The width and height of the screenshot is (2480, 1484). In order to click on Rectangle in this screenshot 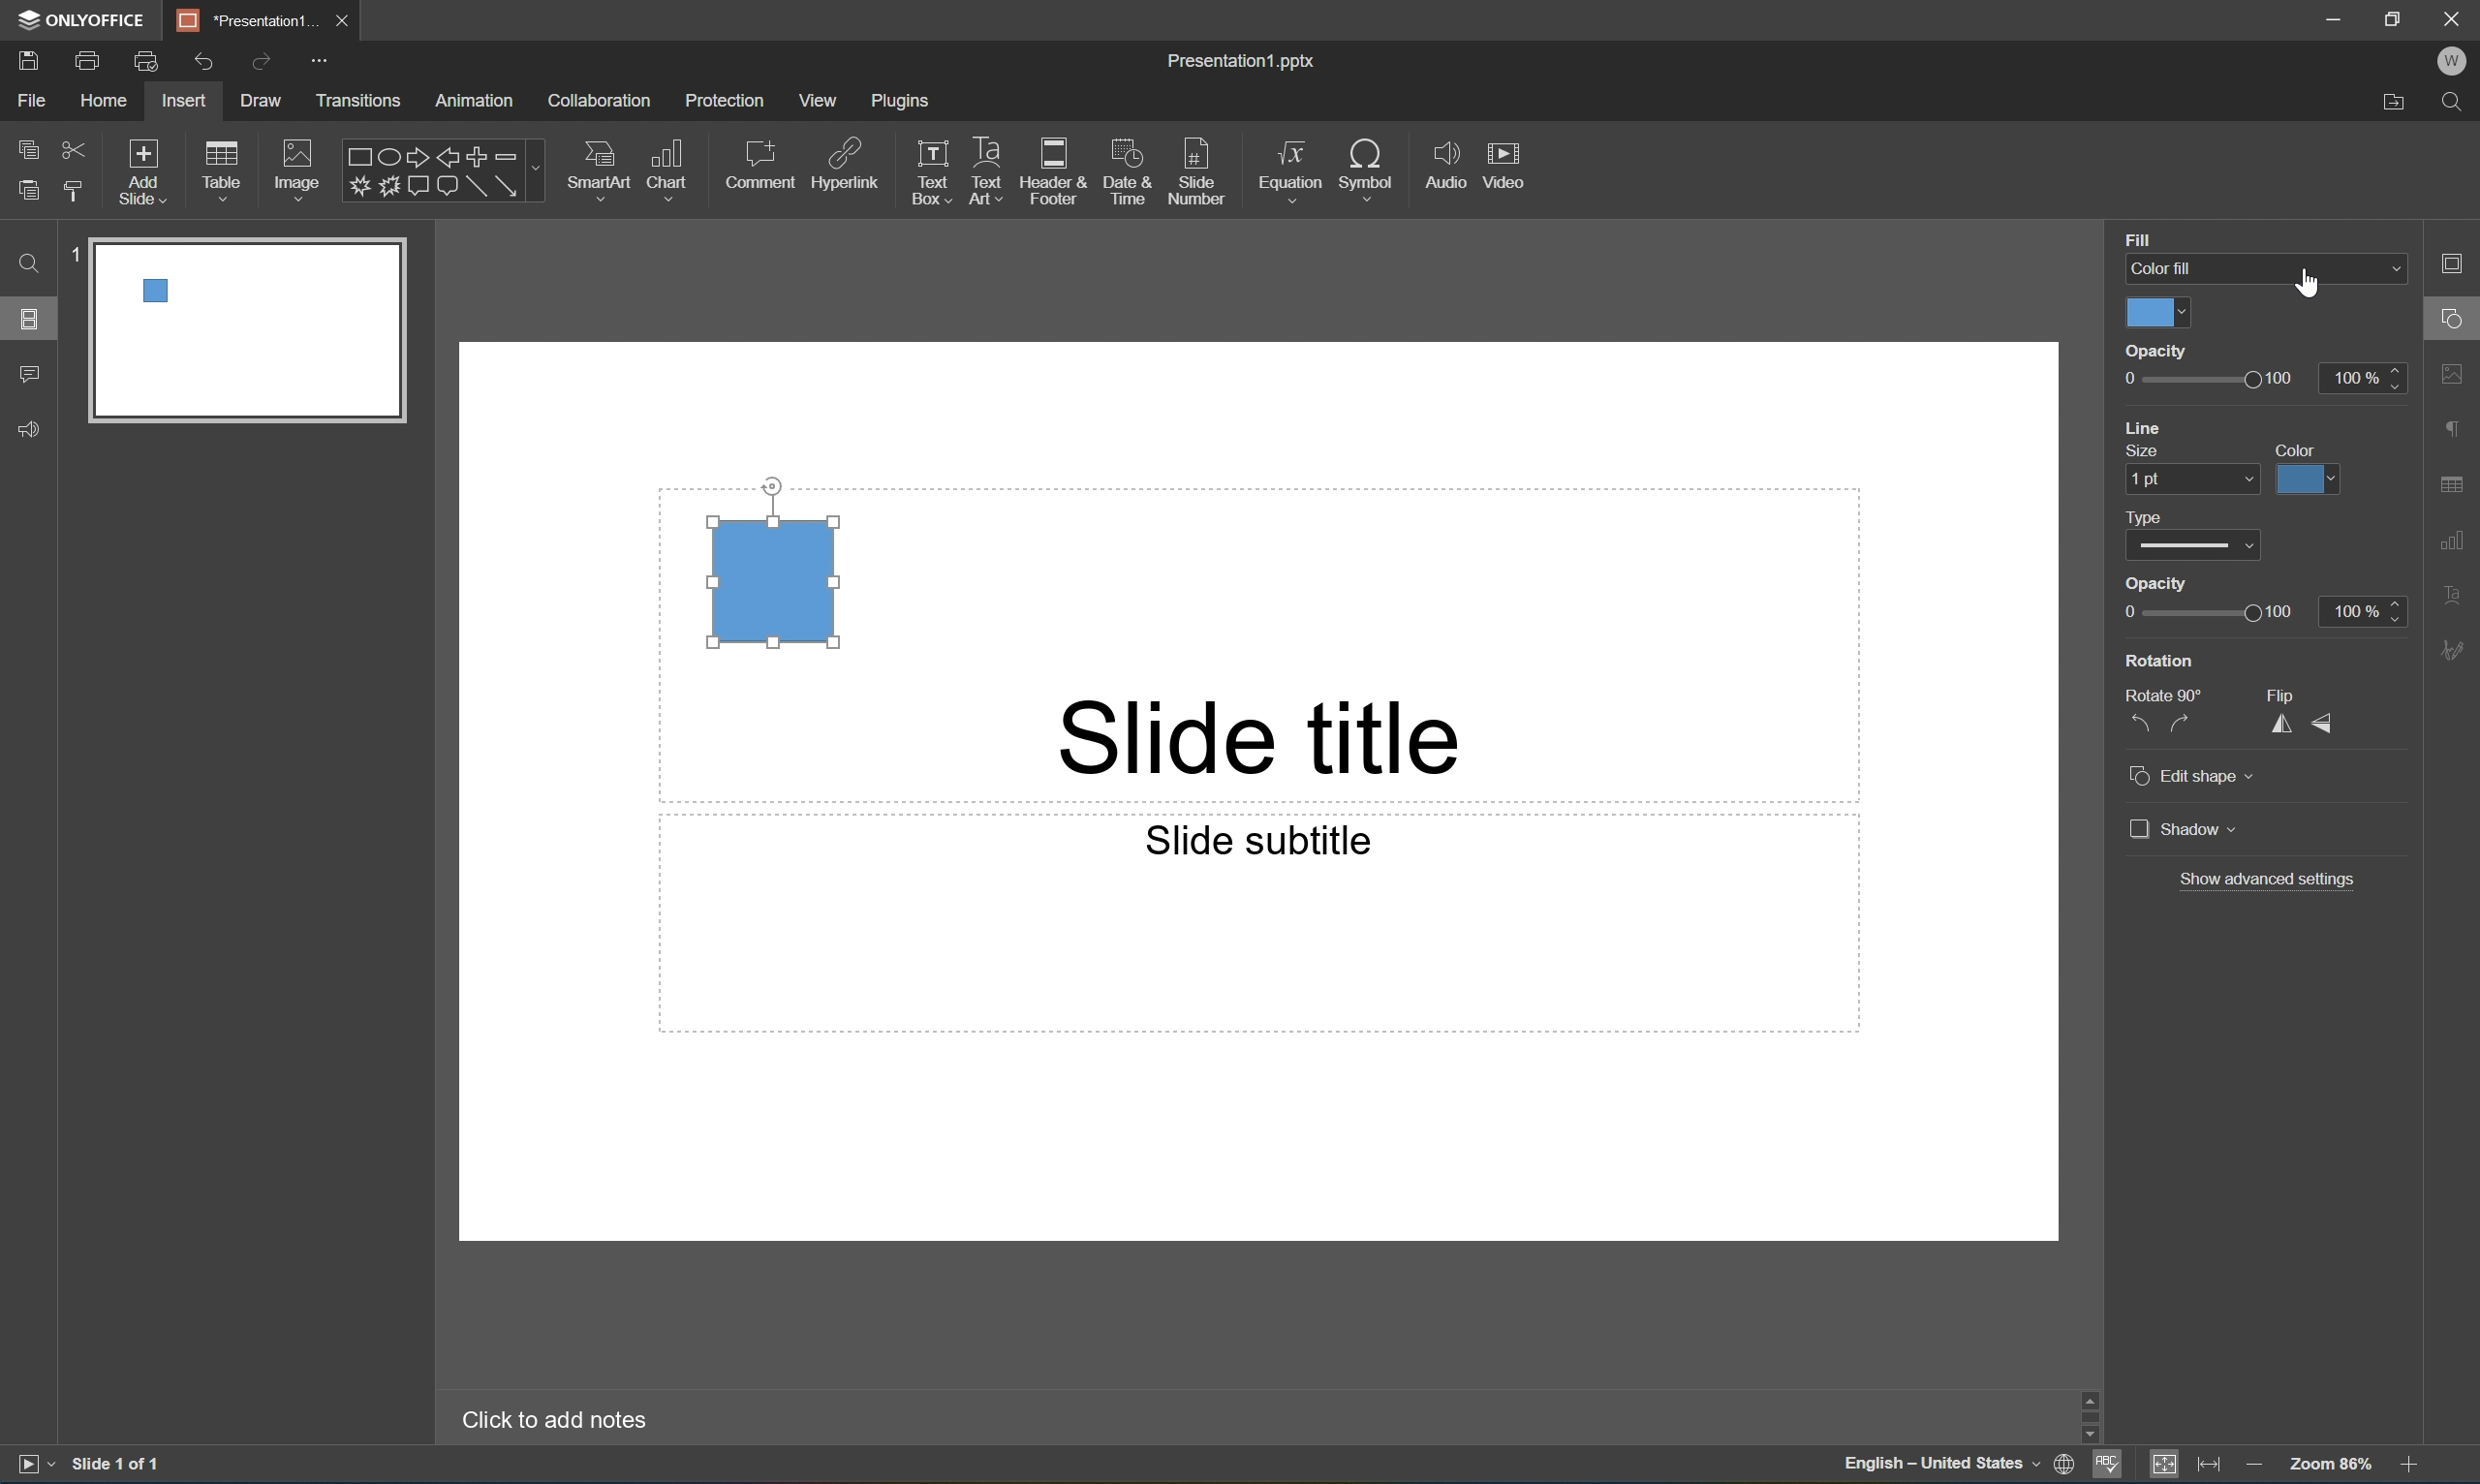, I will do `click(476, 188)`.